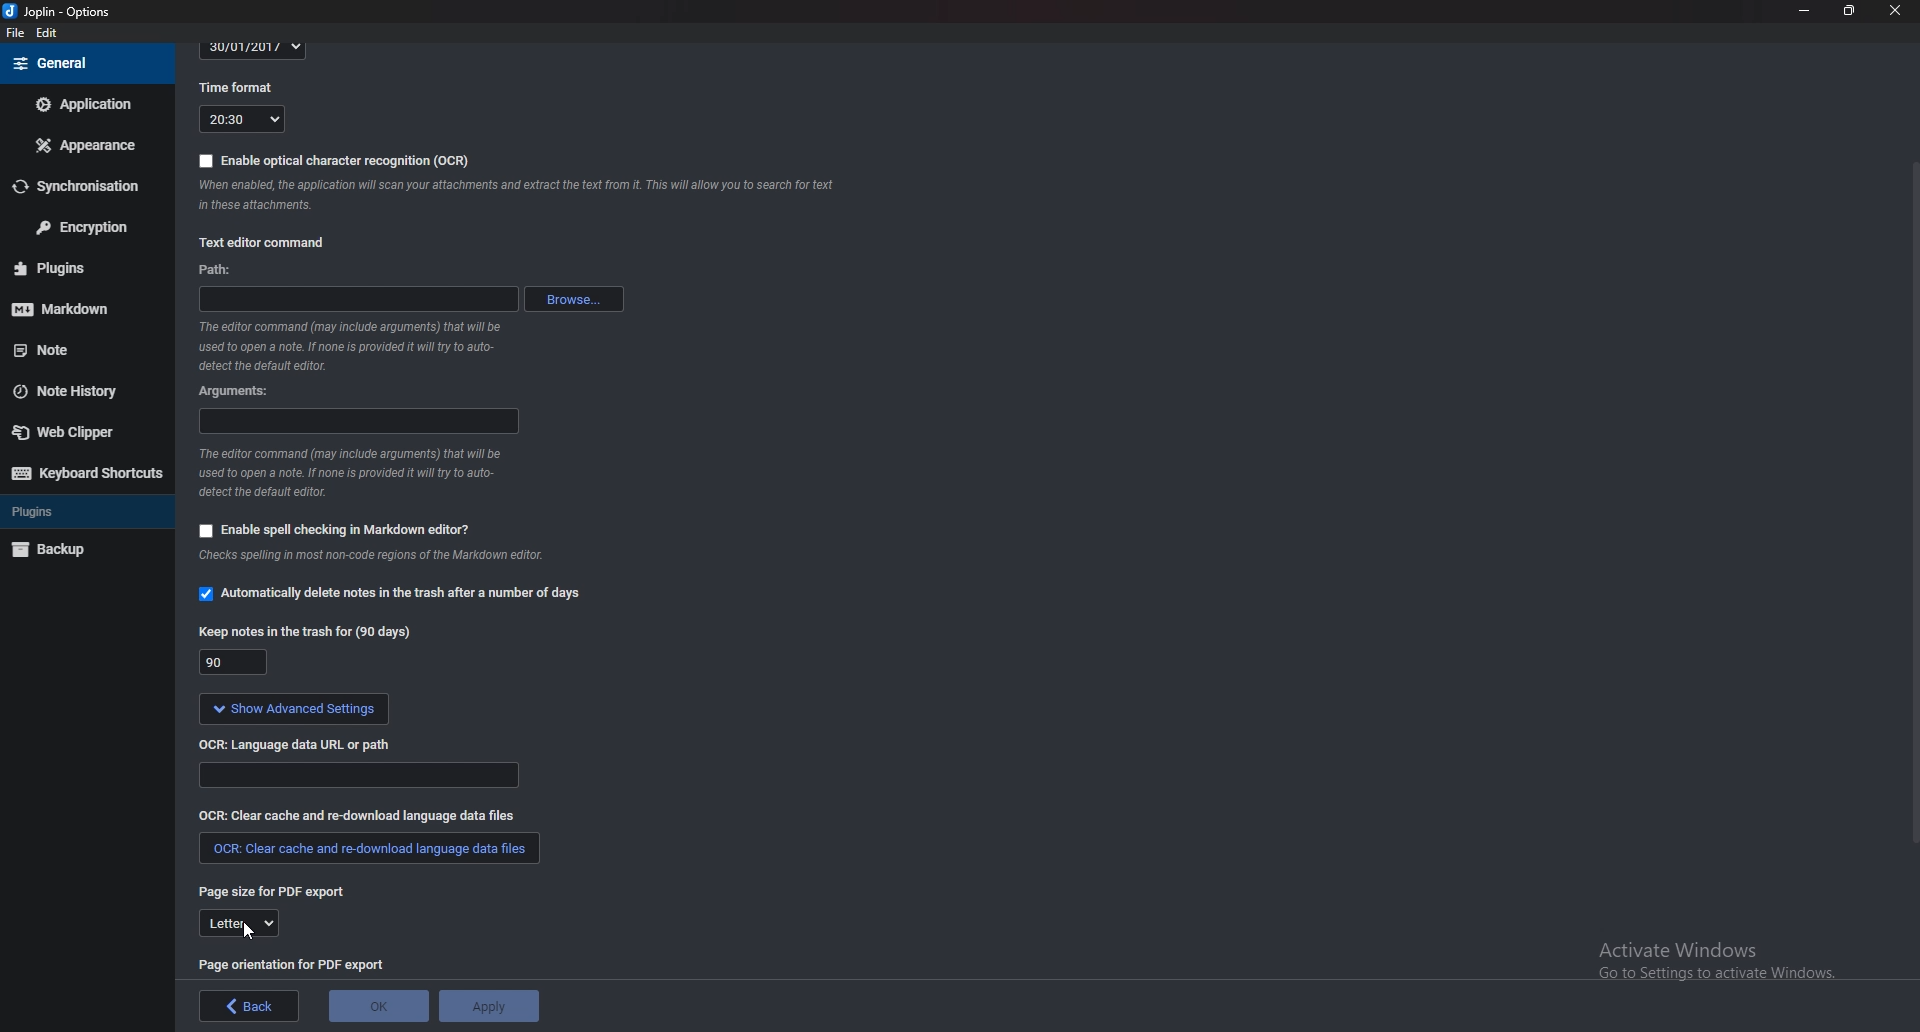  What do you see at coordinates (85, 64) in the screenshot?
I see `general` at bounding box center [85, 64].